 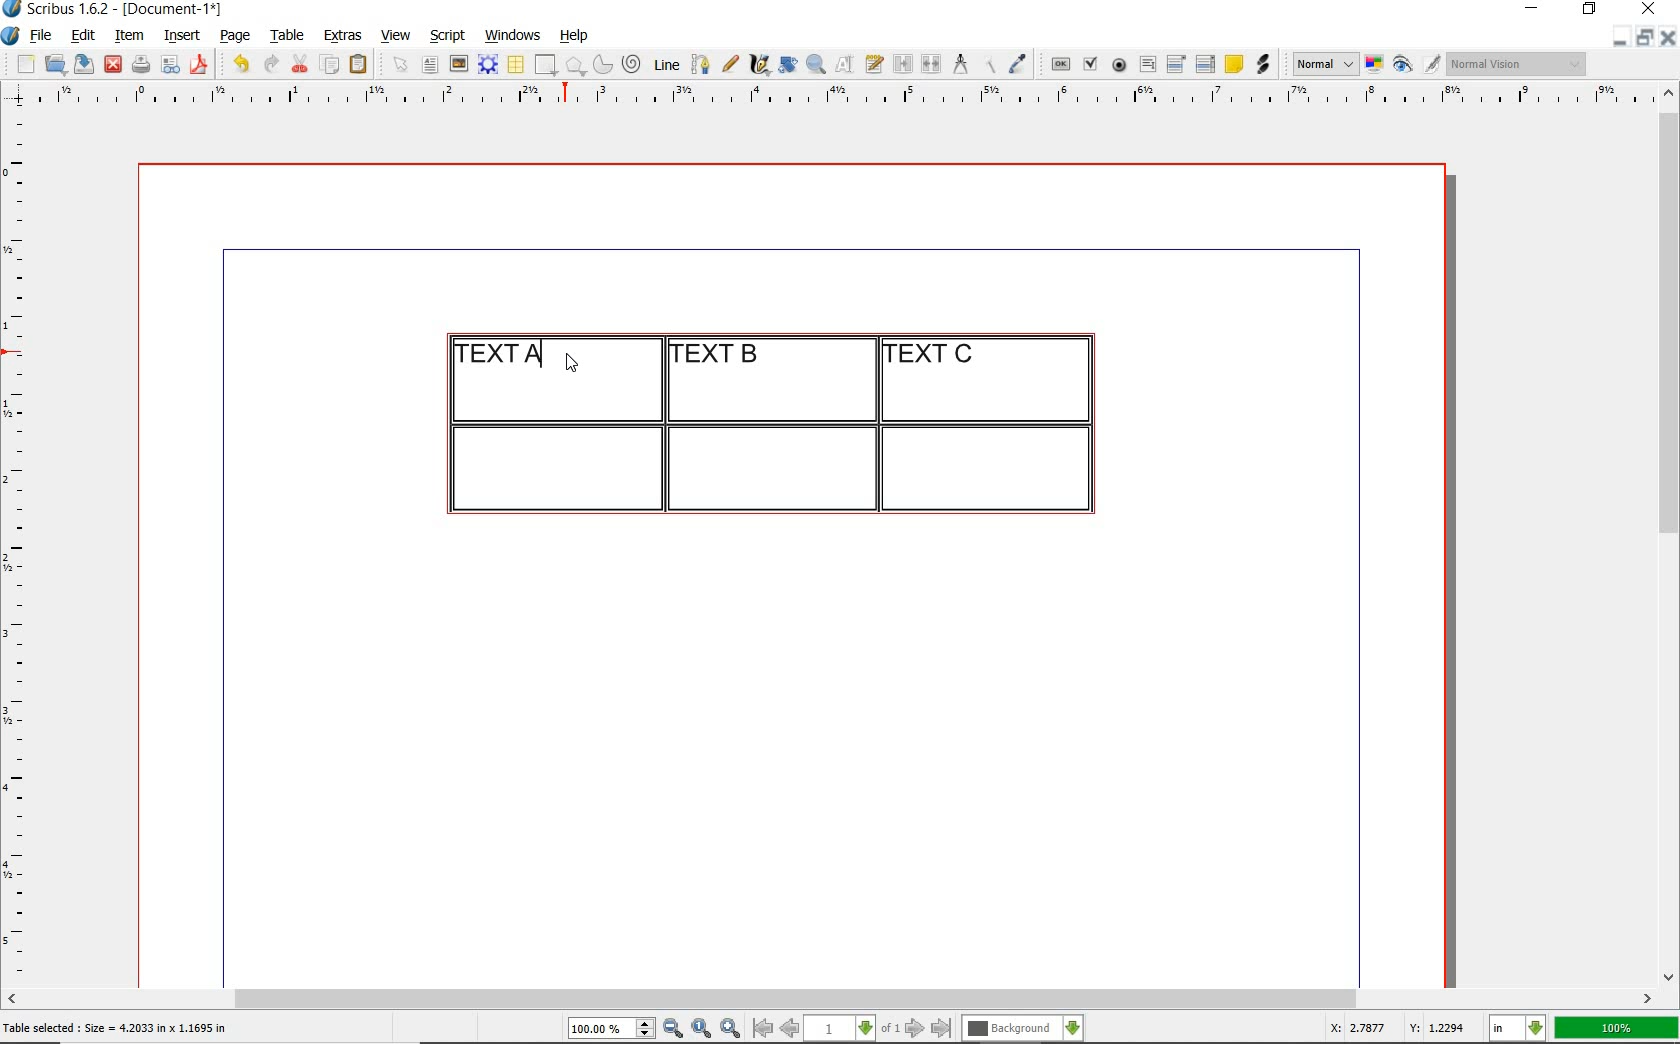 I want to click on windows, so click(x=514, y=36).